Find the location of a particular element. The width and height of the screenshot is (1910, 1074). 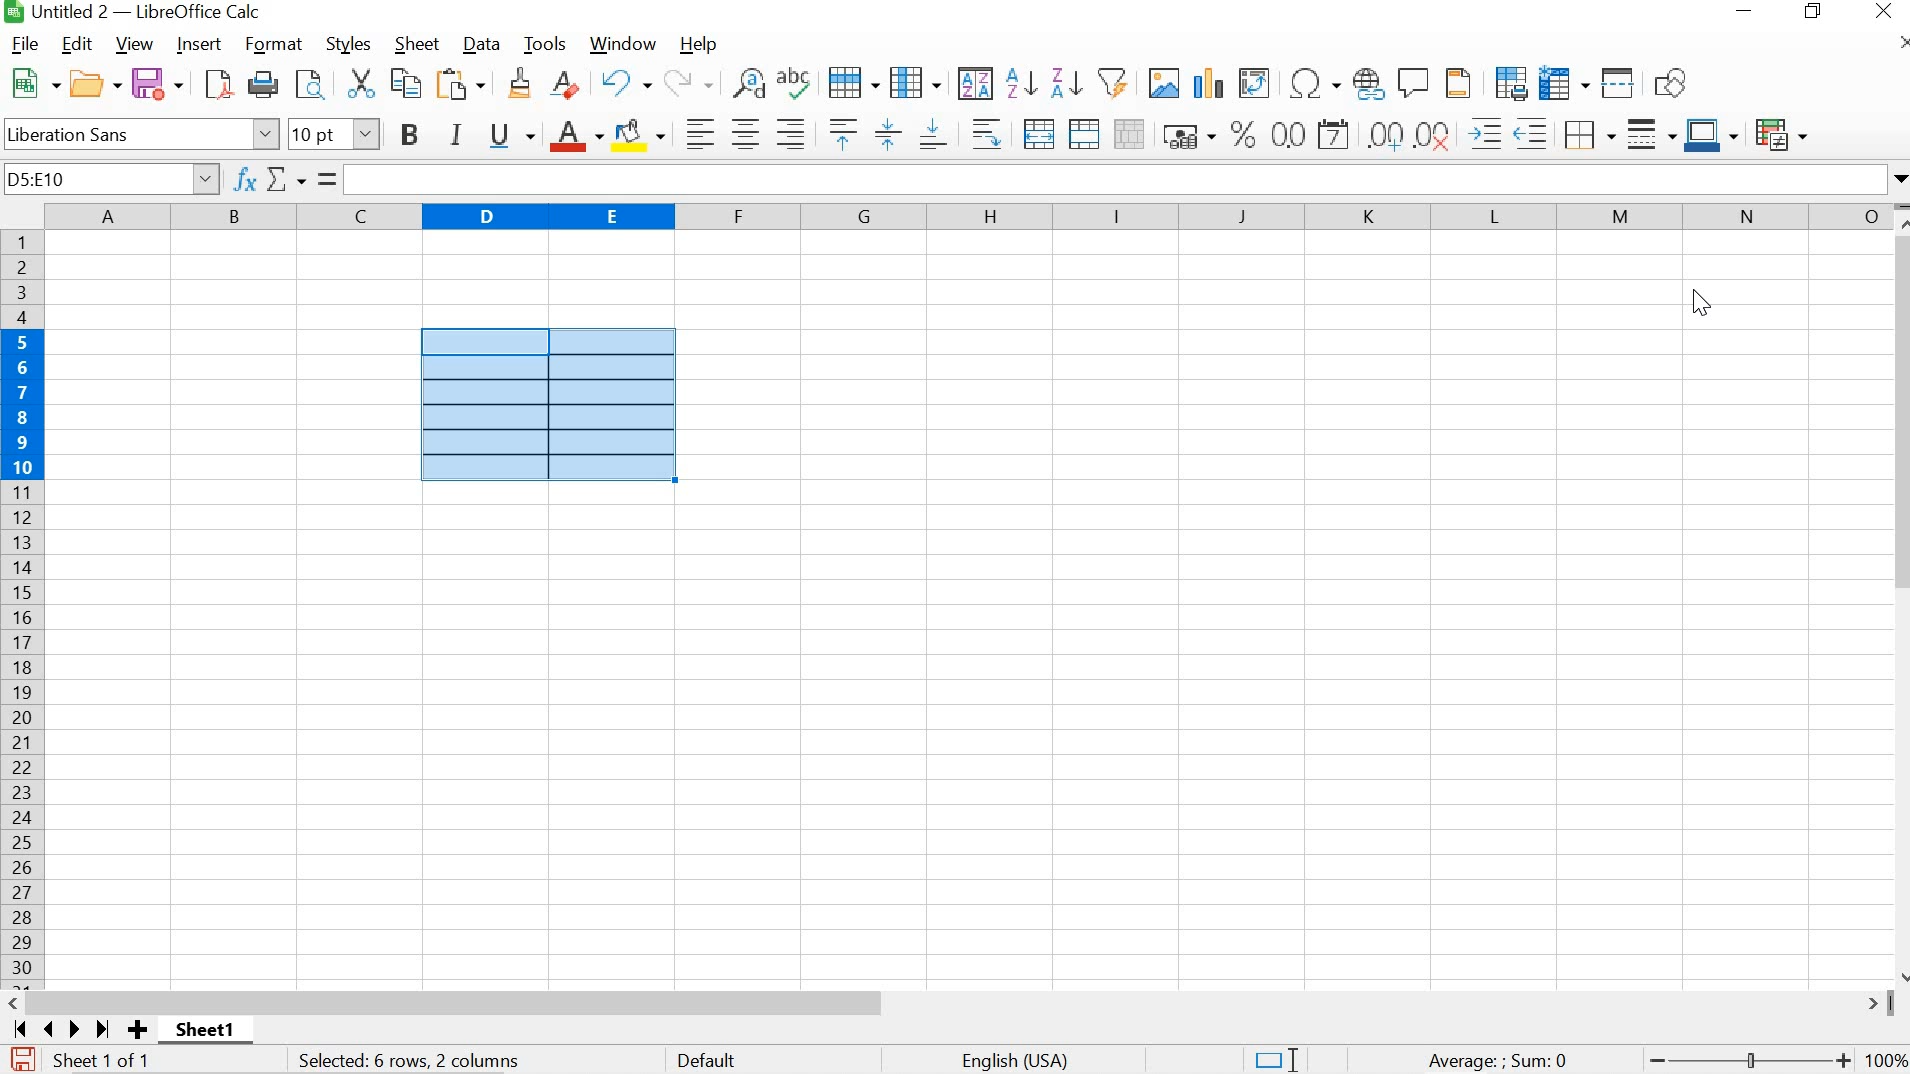

BORDERS is located at coordinates (1592, 136).